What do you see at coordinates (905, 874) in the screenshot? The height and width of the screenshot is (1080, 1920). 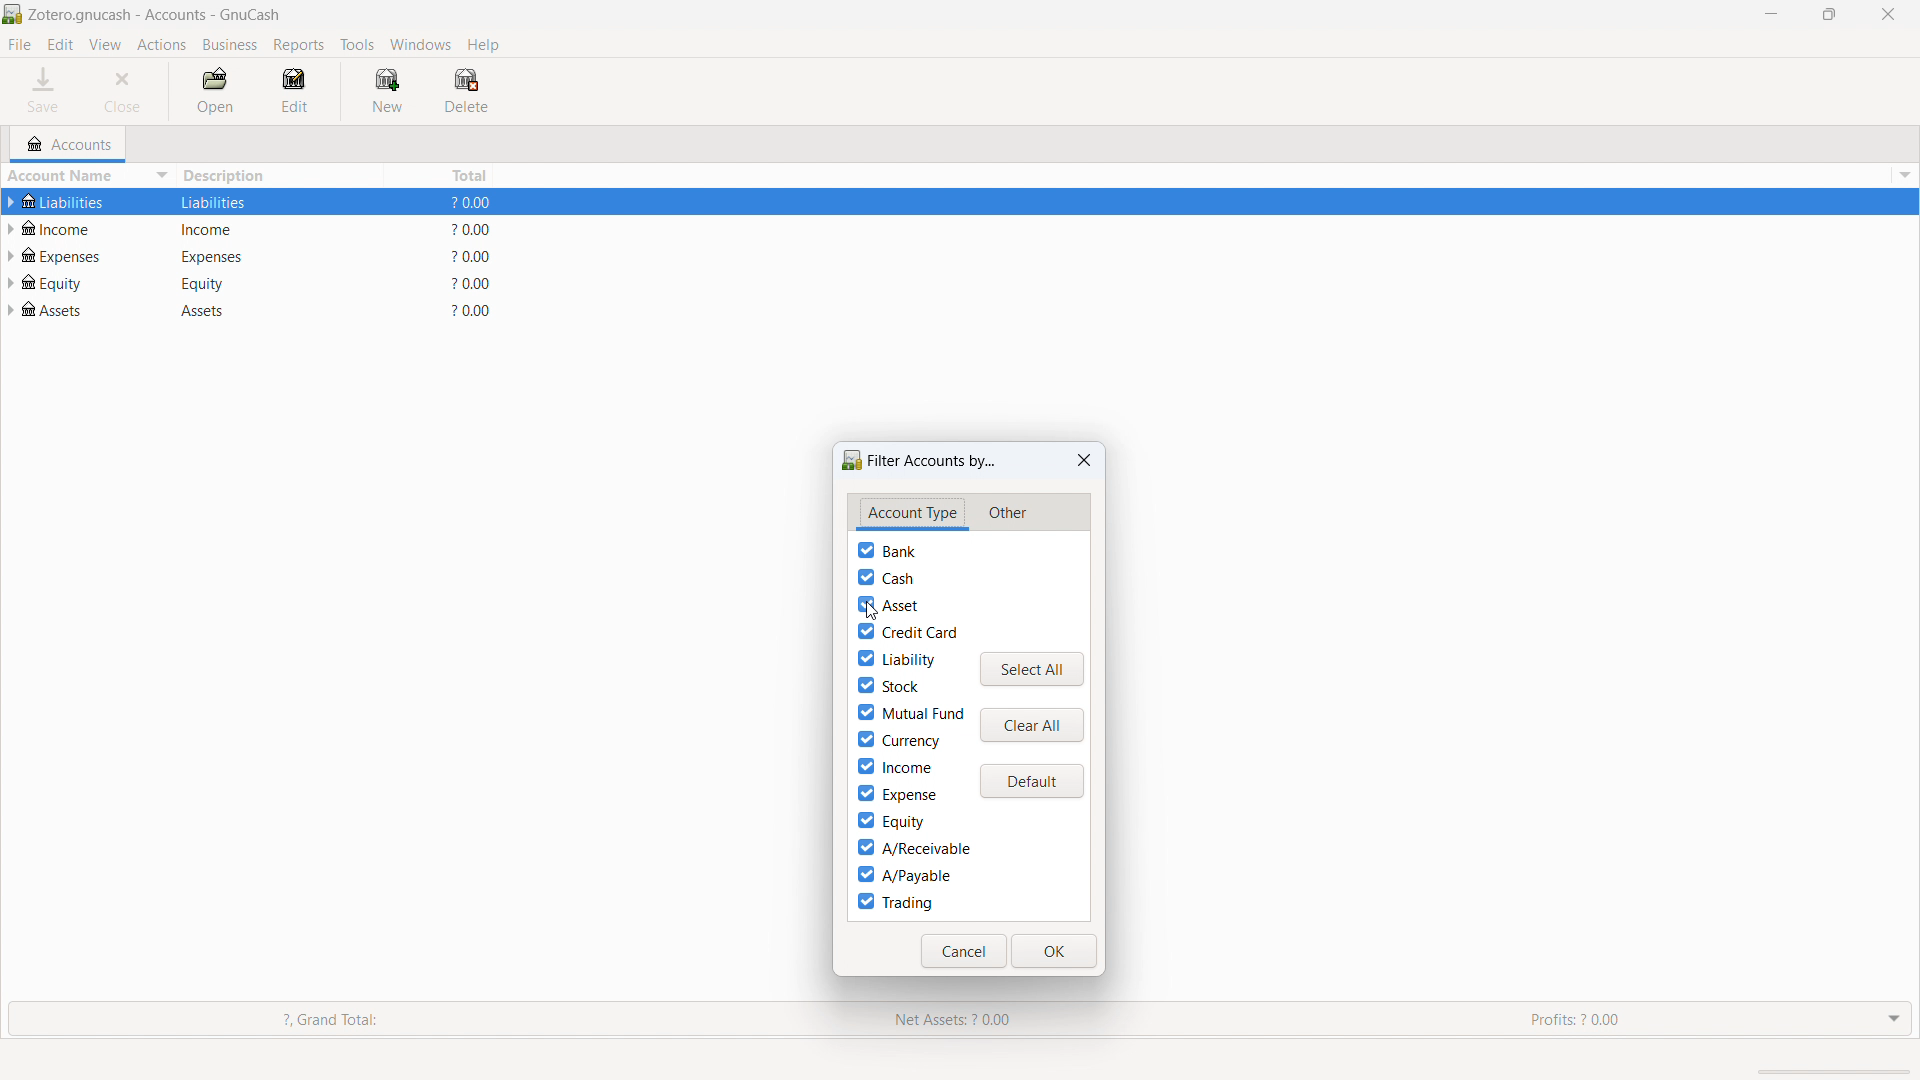 I see `A/payable` at bounding box center [905, 874].